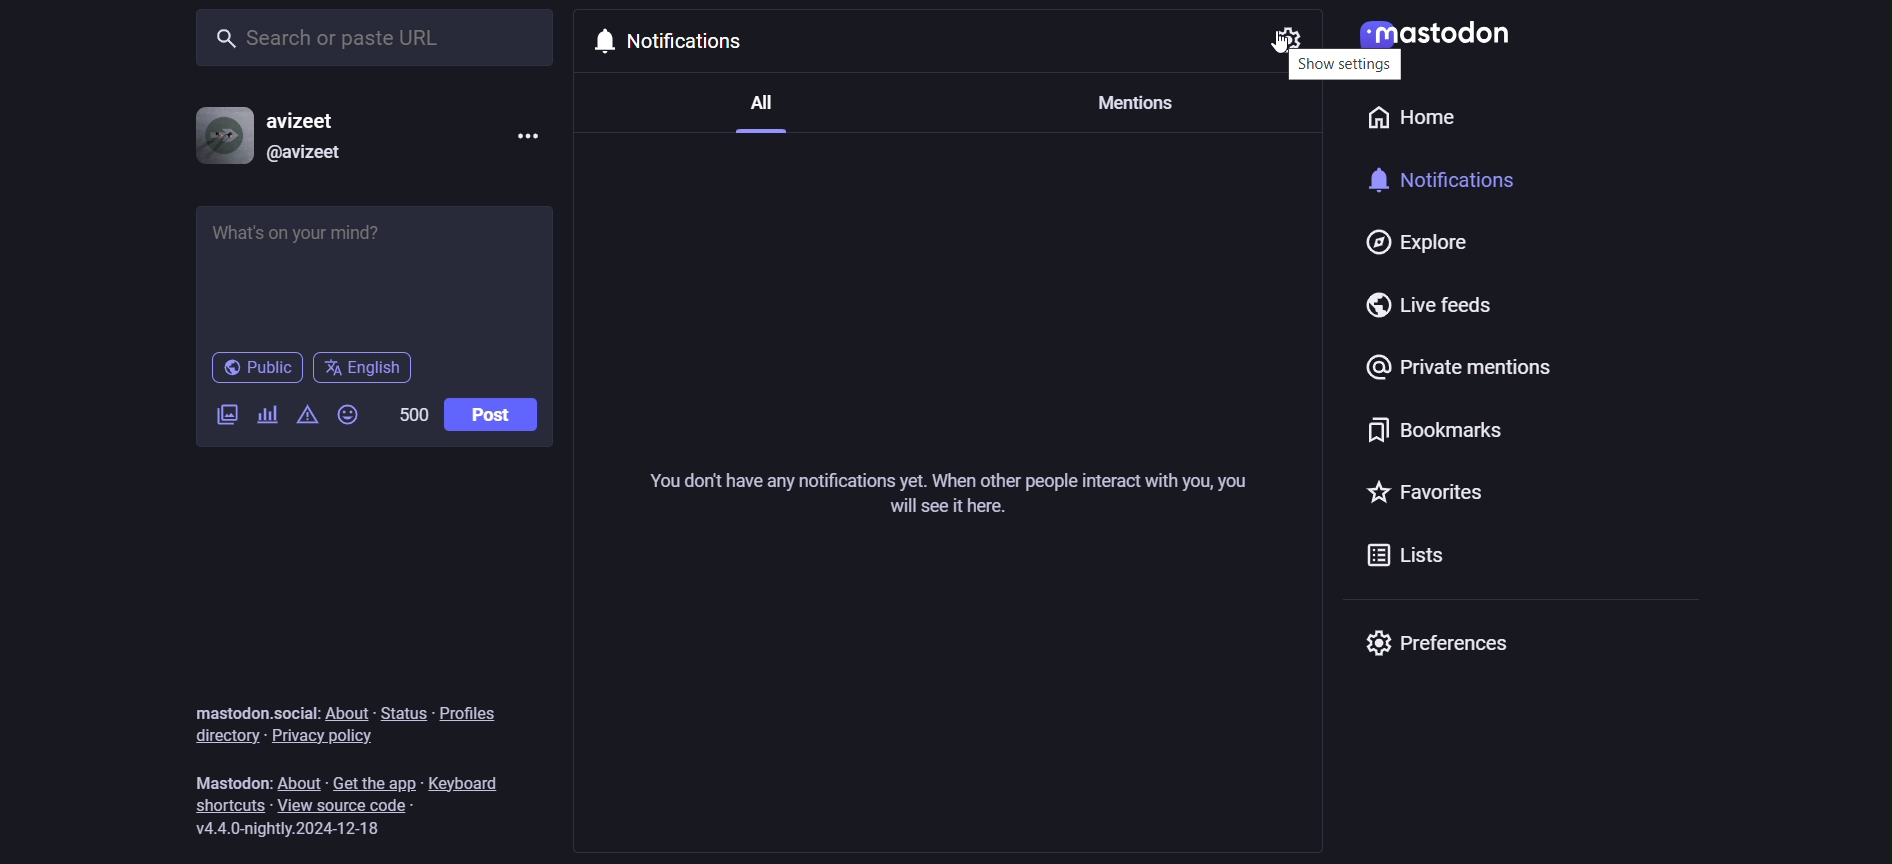  Describe the element at coordinates (479, 709) in the screenshot. I see `profiles` at that location.